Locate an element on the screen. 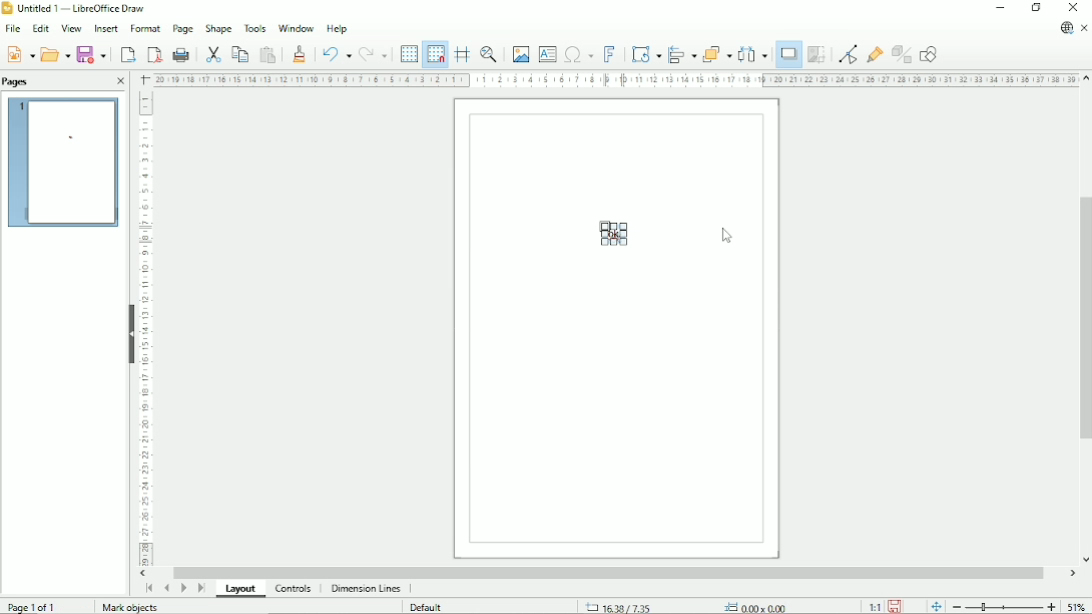 The height and width of the screenshot is (614, 1092). Vertical scale is located at coordinates (145, 328).